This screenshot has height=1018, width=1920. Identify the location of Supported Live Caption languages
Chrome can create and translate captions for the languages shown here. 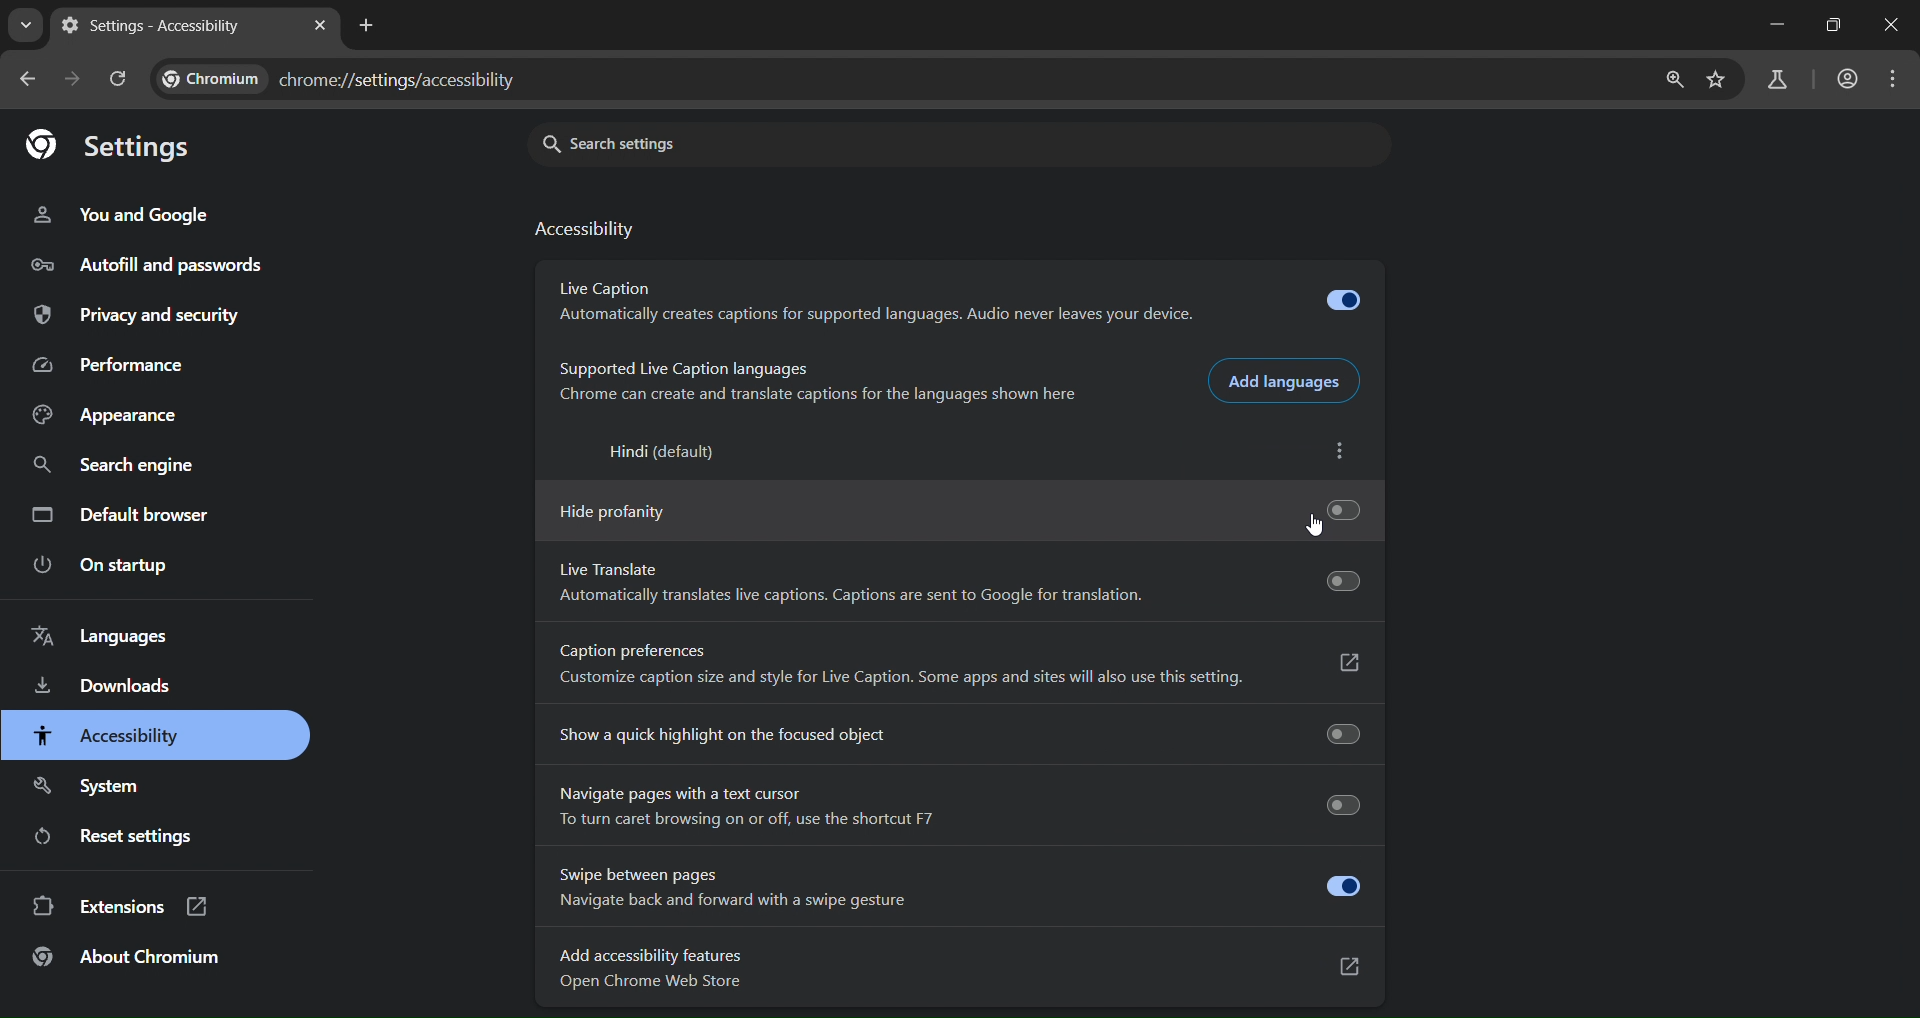
(814, 383).